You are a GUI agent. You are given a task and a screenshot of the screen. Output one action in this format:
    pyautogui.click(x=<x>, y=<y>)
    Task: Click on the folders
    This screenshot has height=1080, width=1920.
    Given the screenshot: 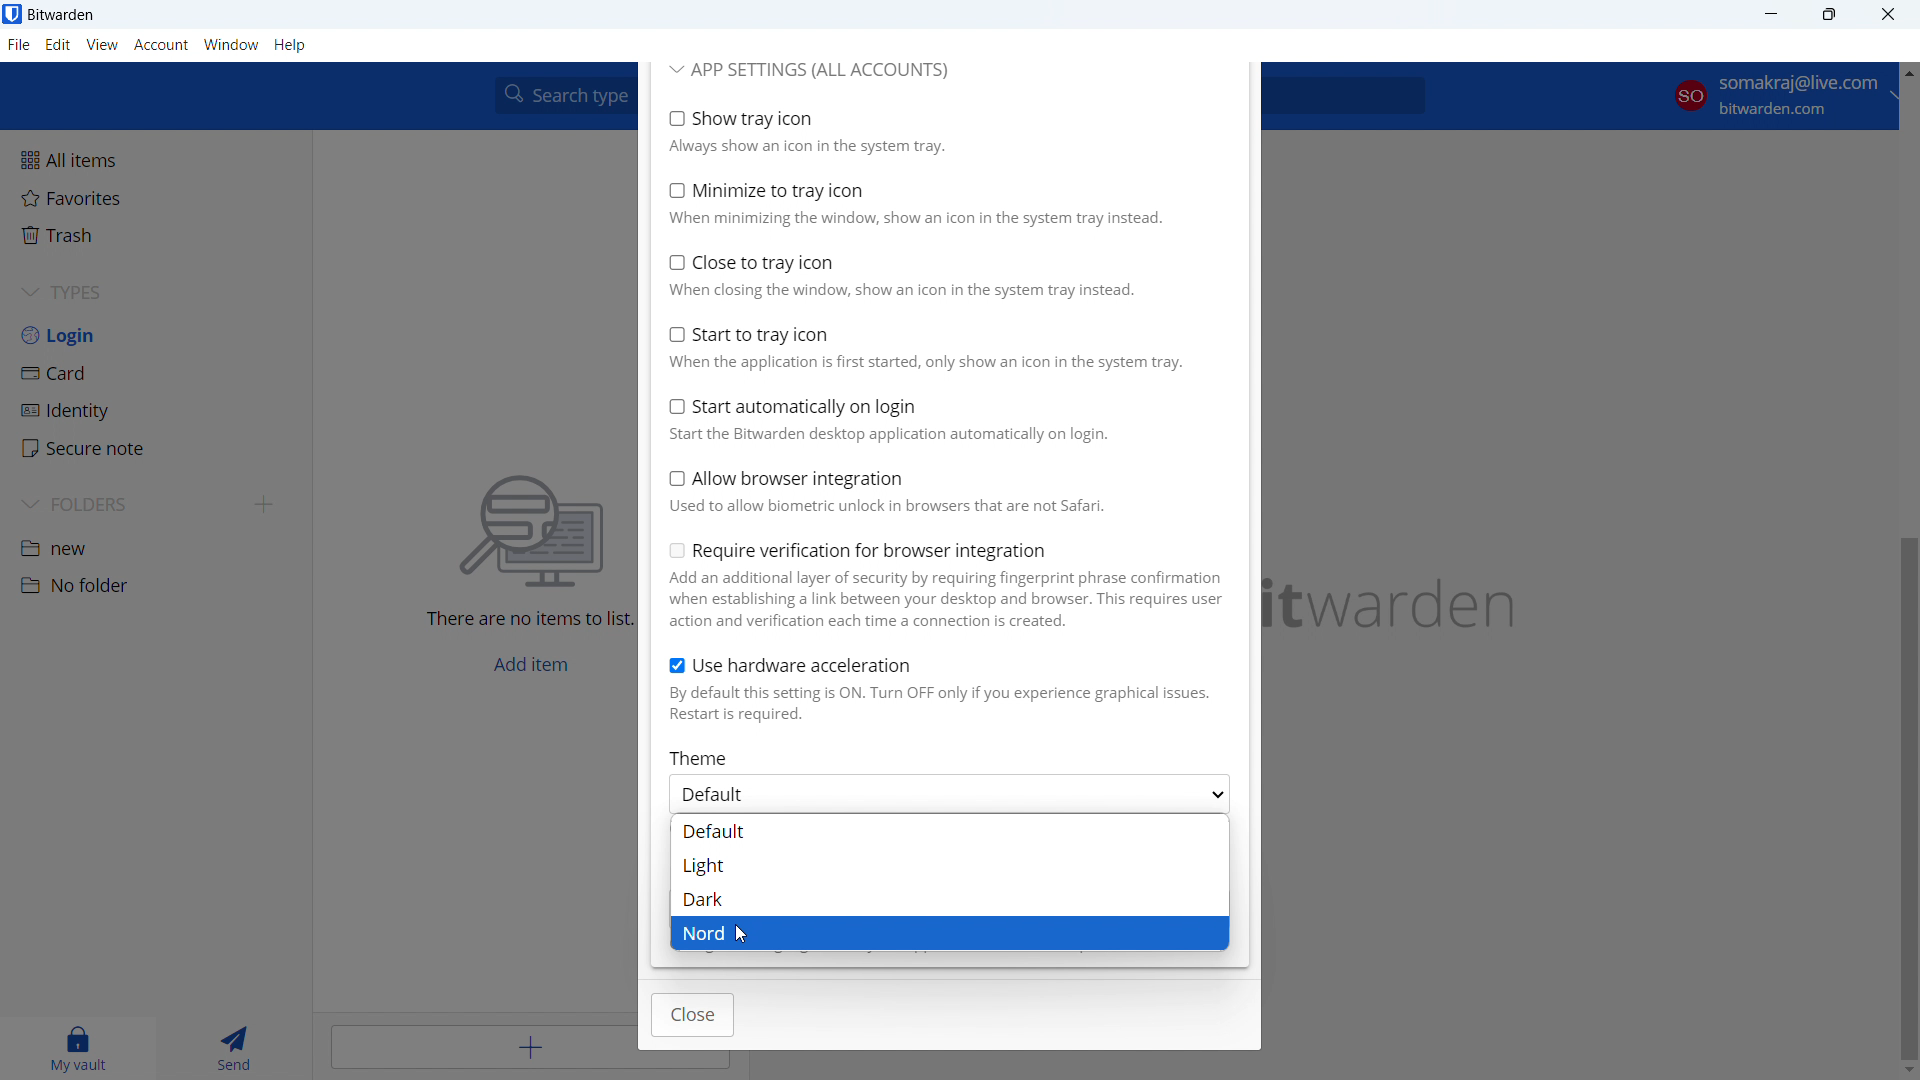 What is the action you would take?
    pyautogui.click(x=127, y=504)
    